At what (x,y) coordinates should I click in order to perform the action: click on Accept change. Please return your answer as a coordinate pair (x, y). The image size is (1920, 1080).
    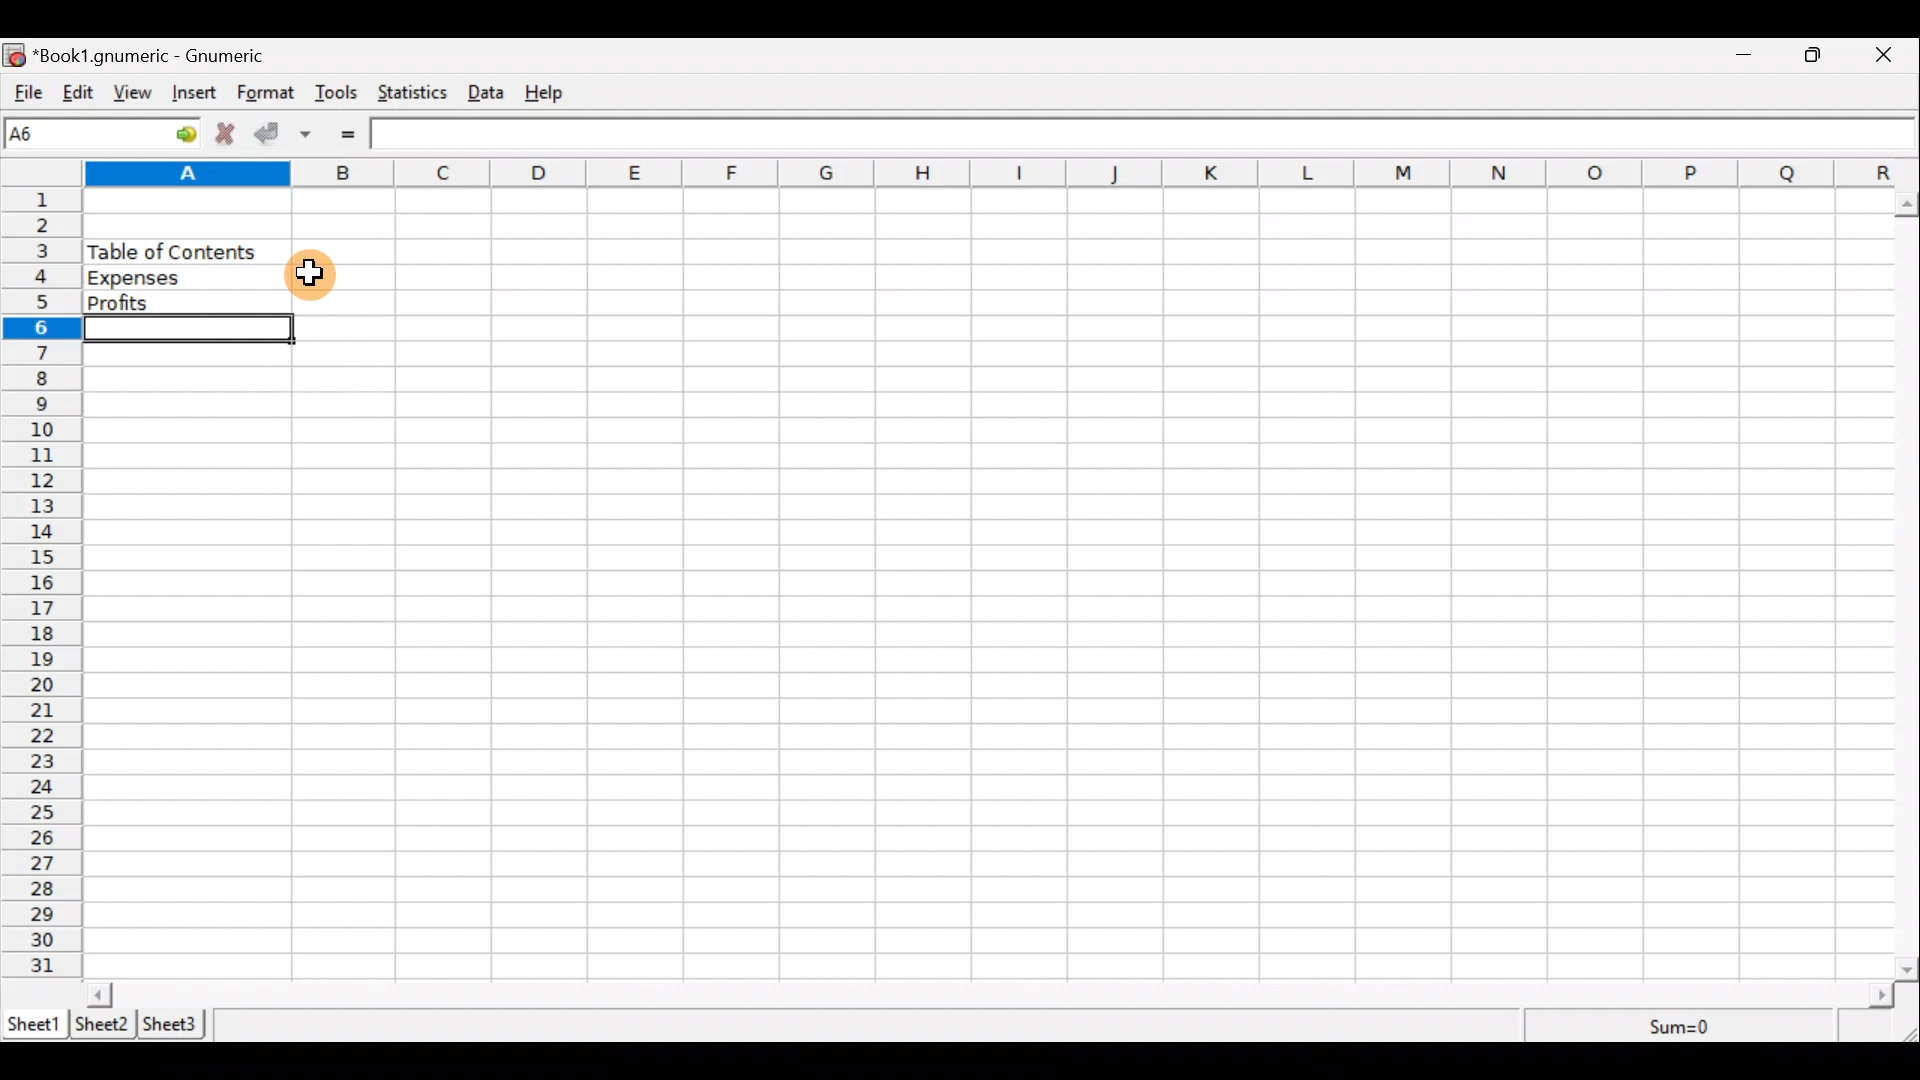
    Looking at the image, I should click on (272, 135).